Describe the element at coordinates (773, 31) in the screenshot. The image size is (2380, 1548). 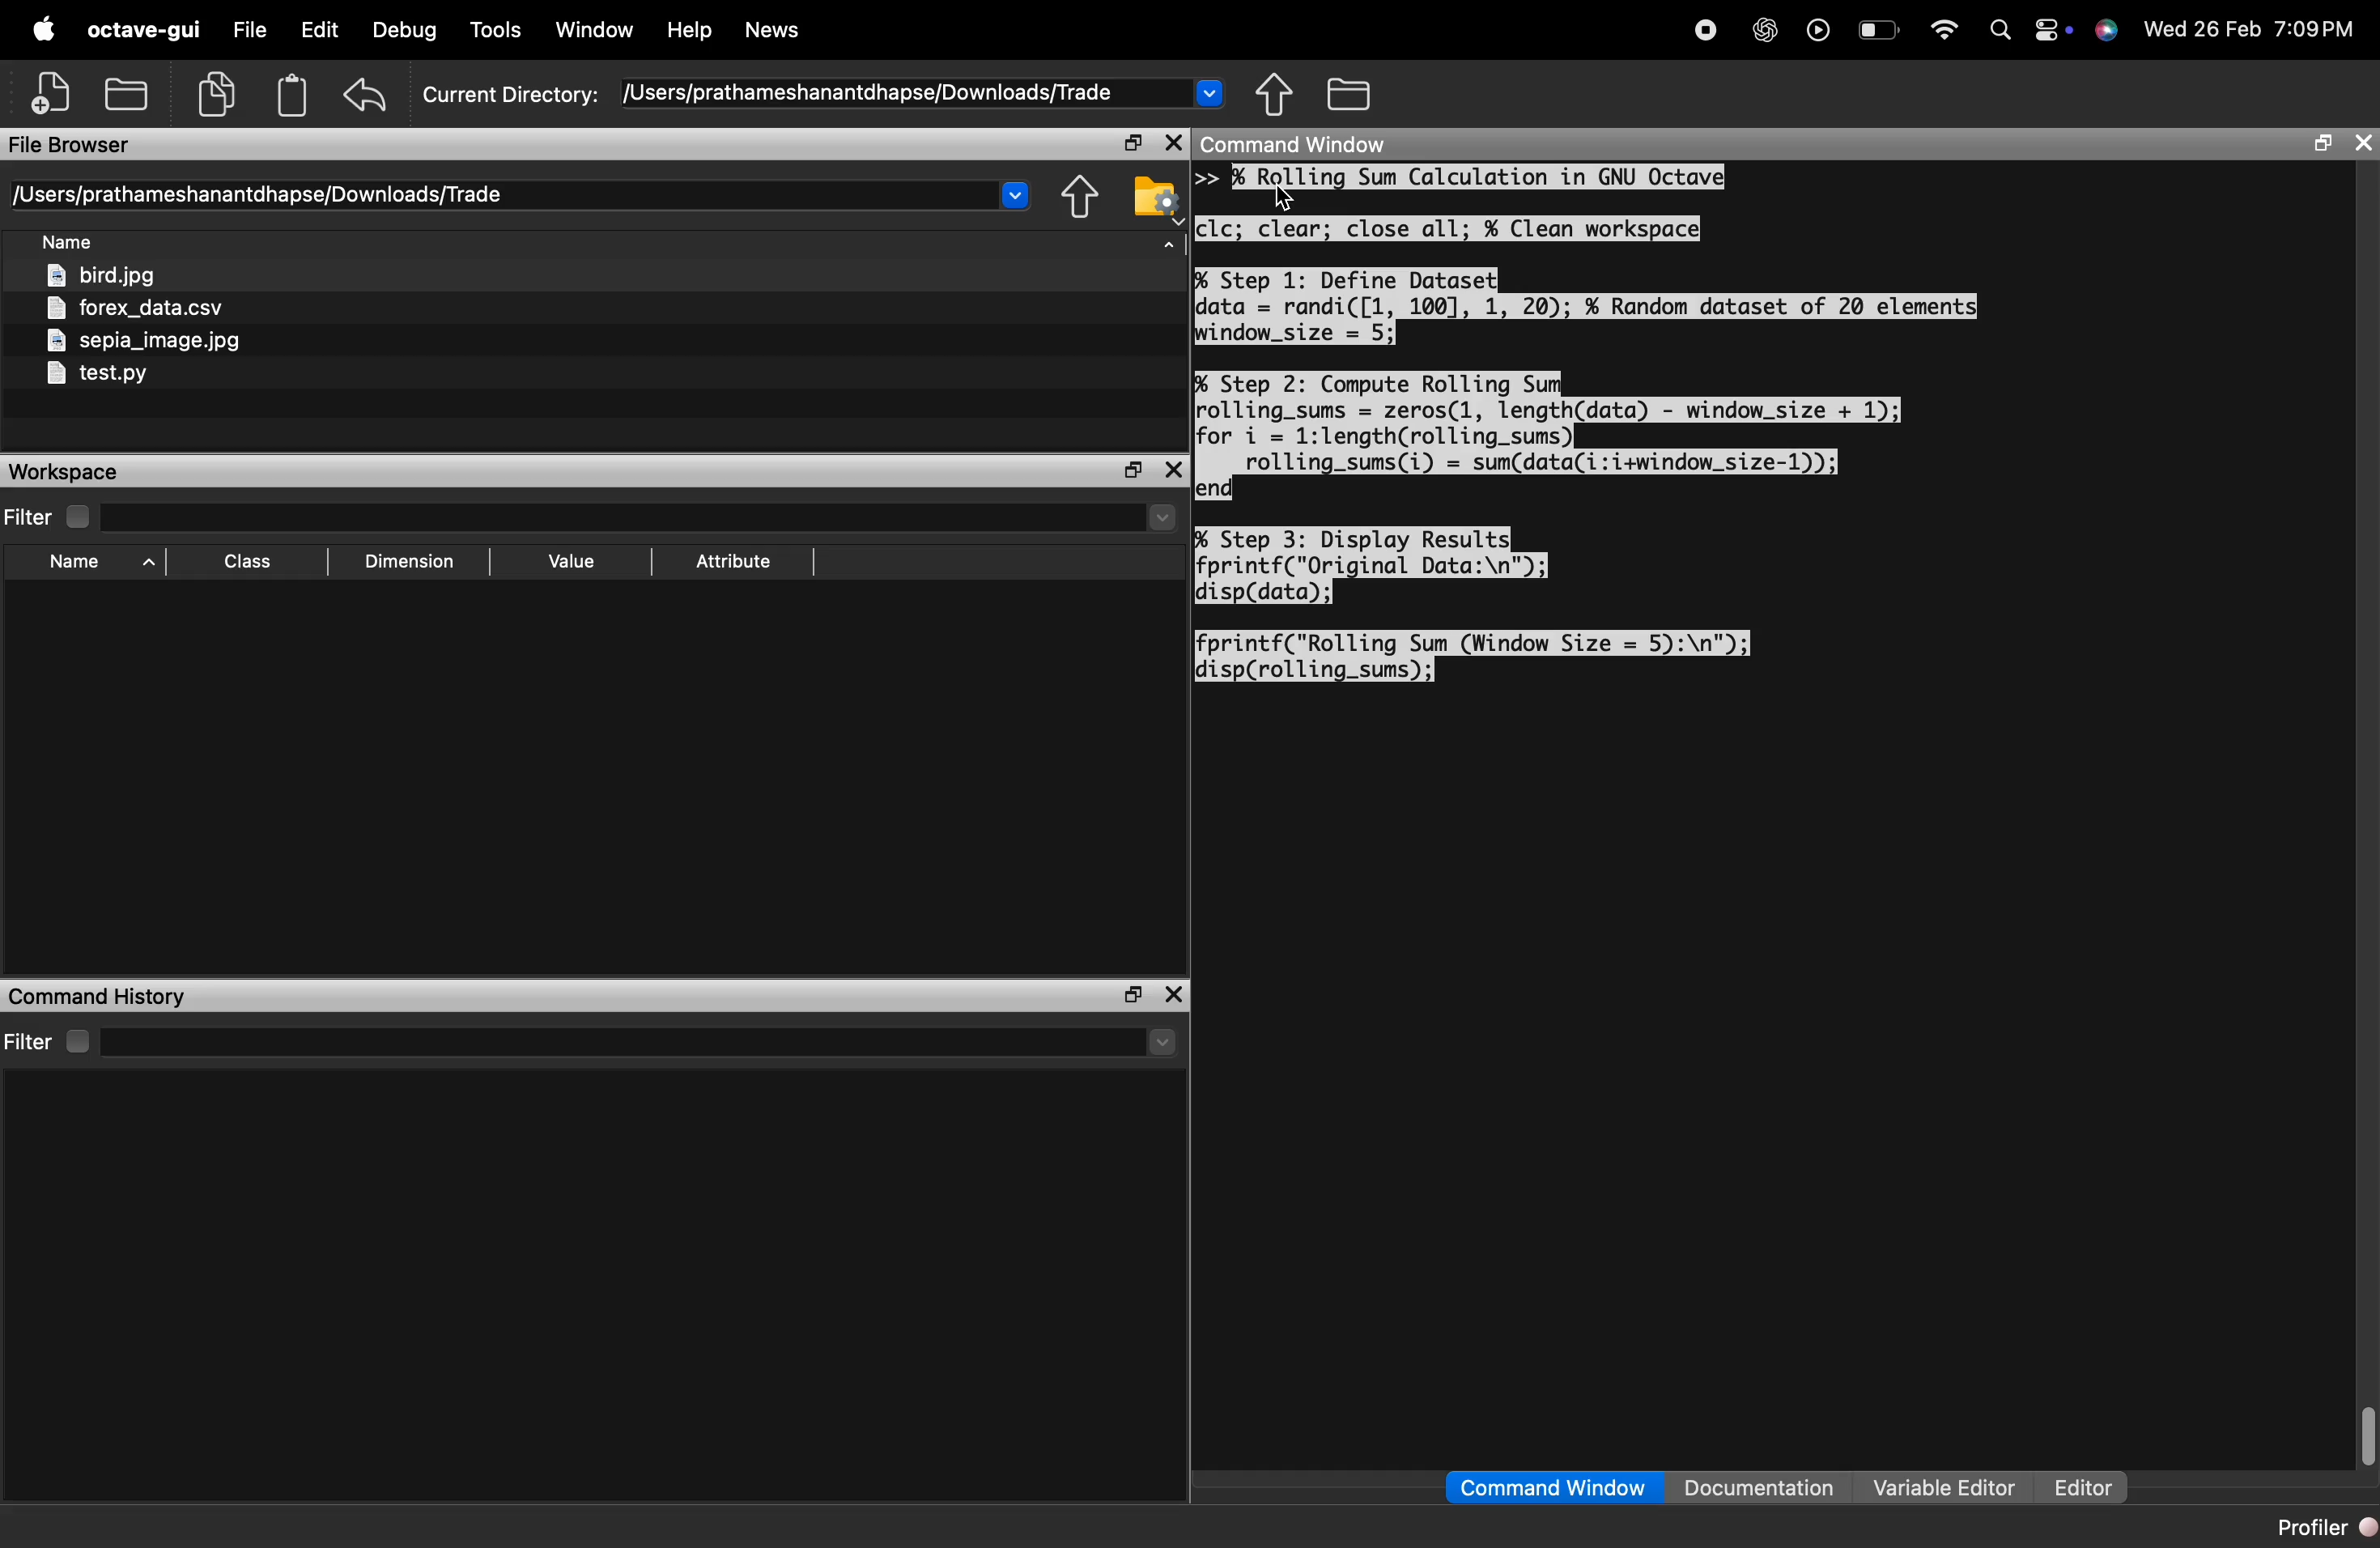
I see `news` at that location.